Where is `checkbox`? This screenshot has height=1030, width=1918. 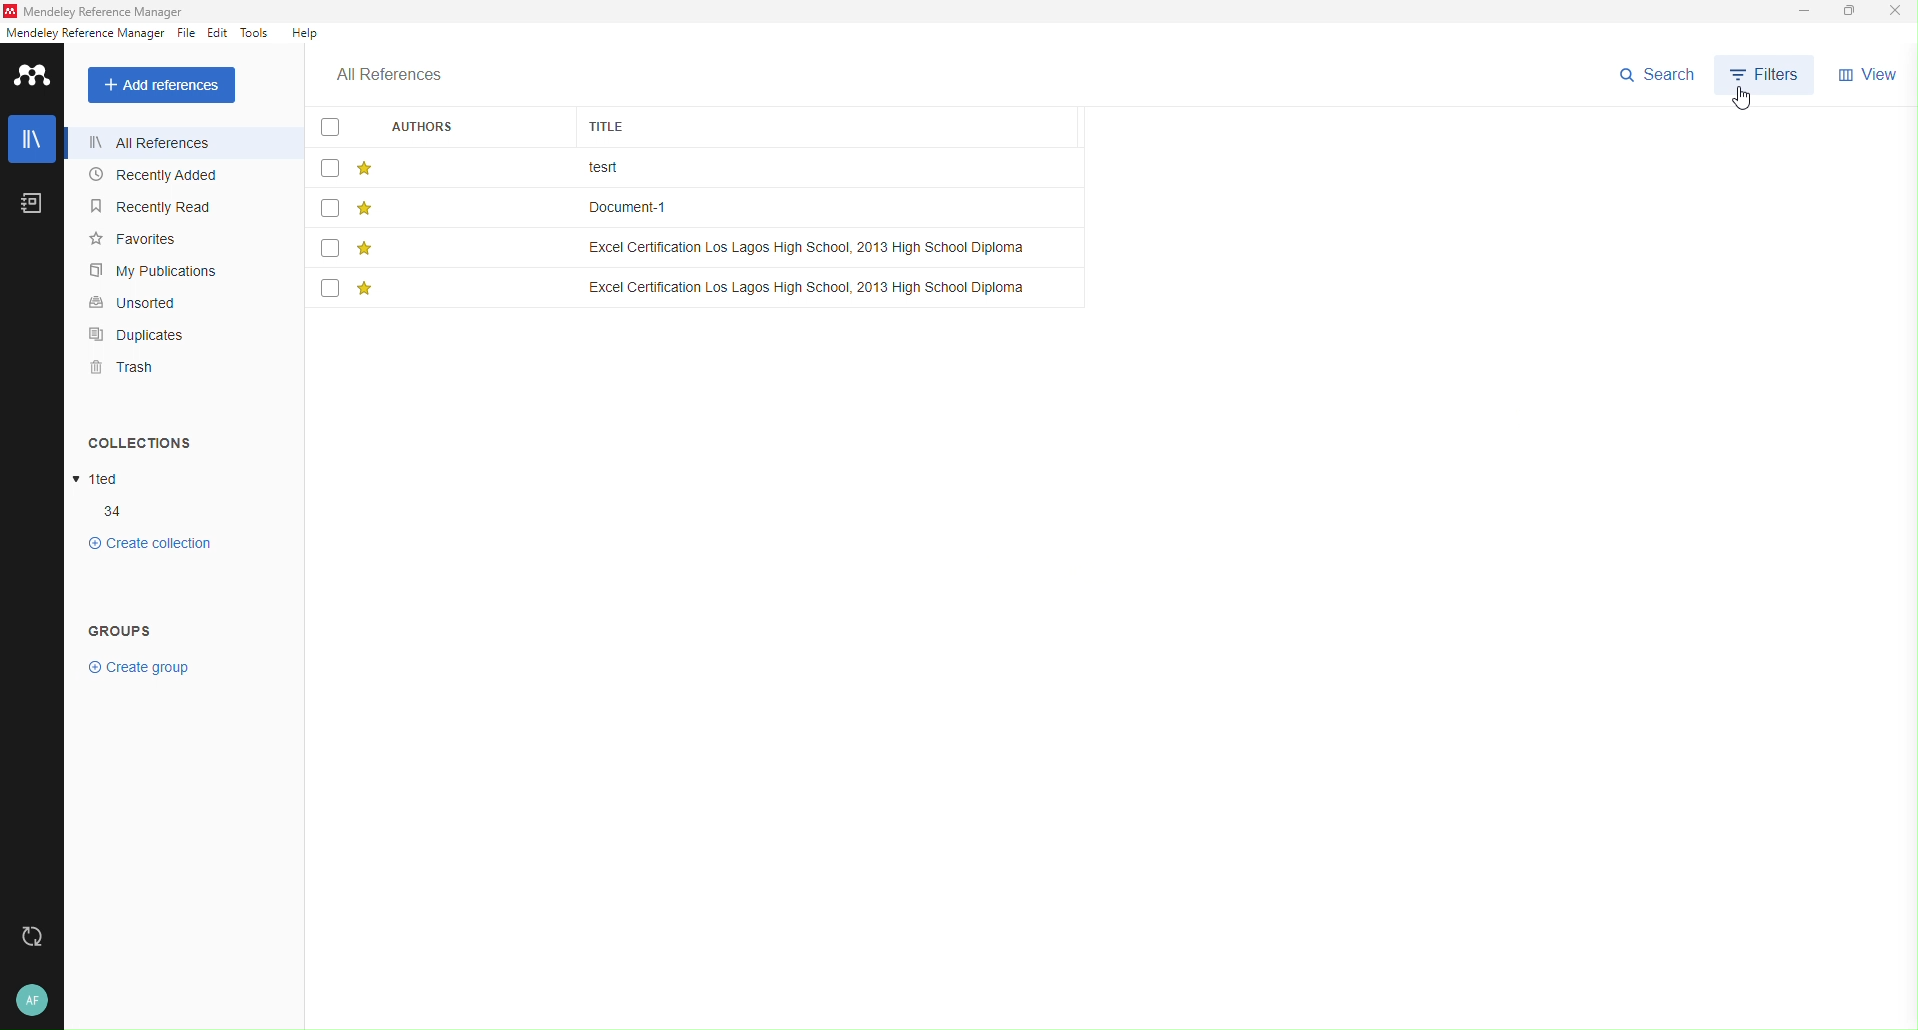 checkbox is located at coordinates (331, 246).